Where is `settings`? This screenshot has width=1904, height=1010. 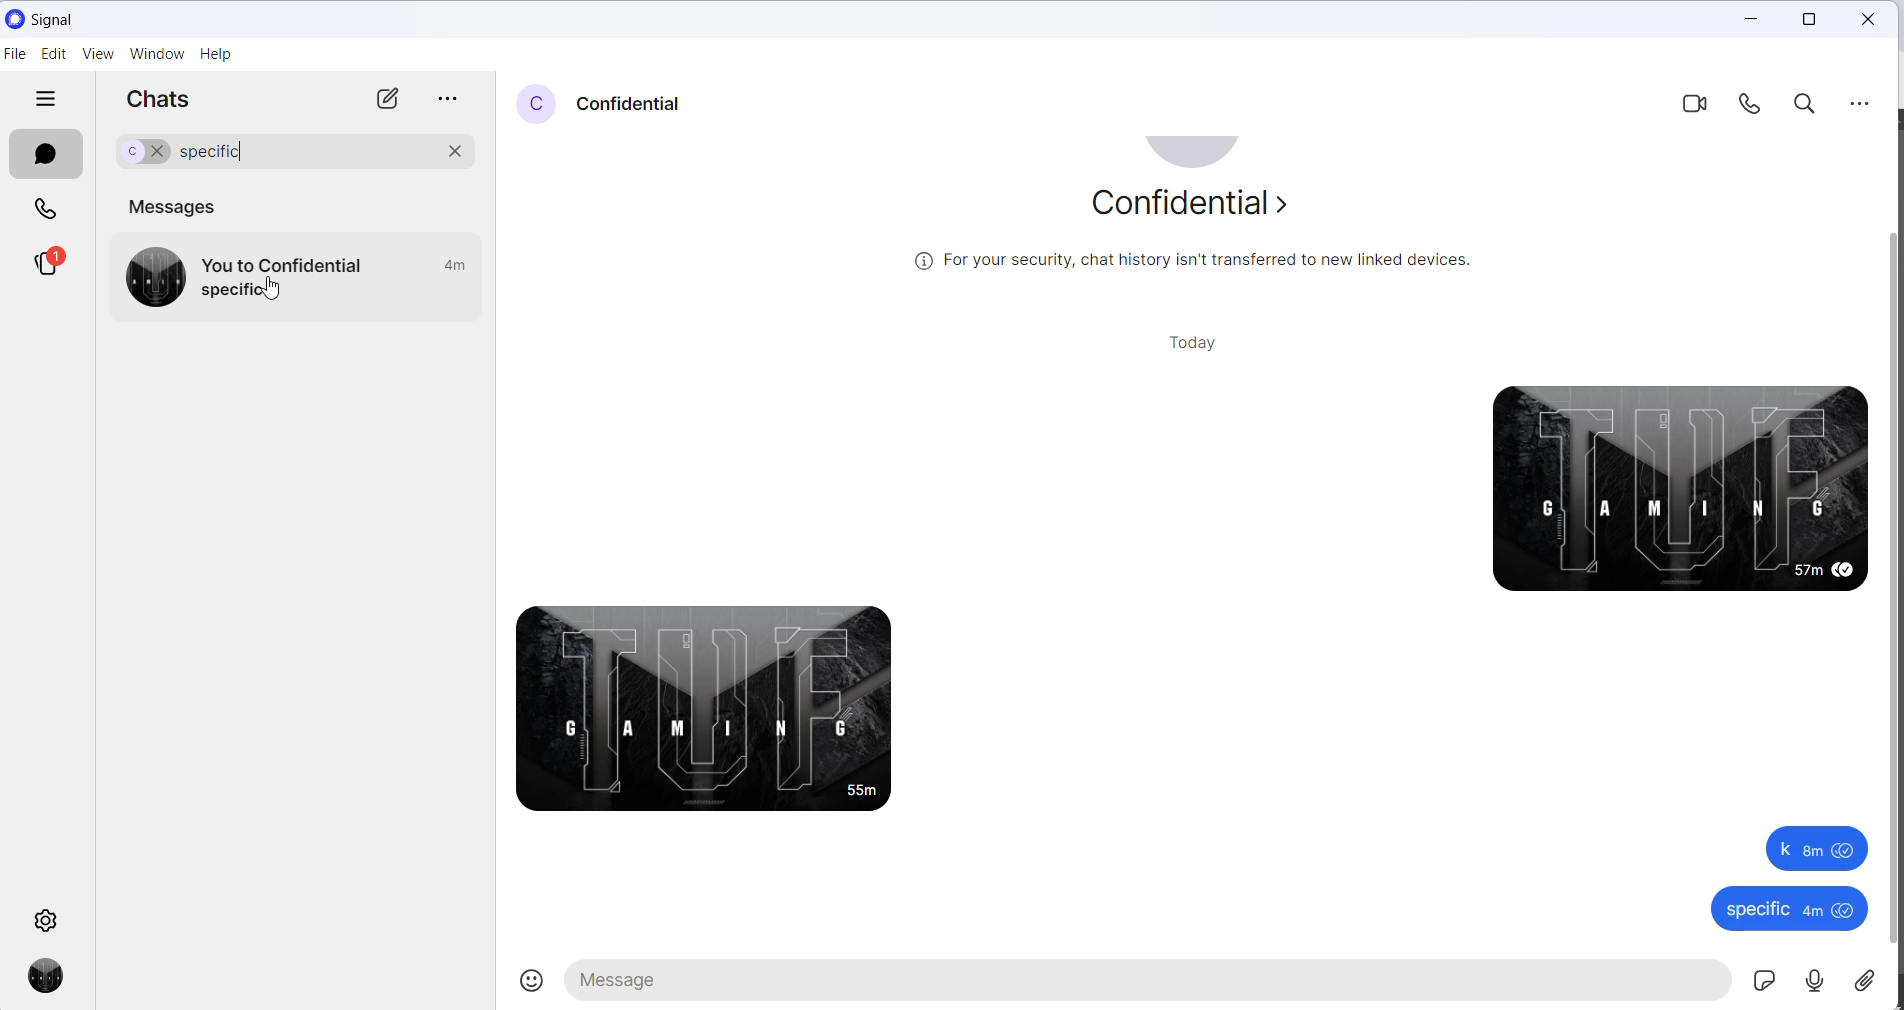
settings is located at coordinates (47, 917).